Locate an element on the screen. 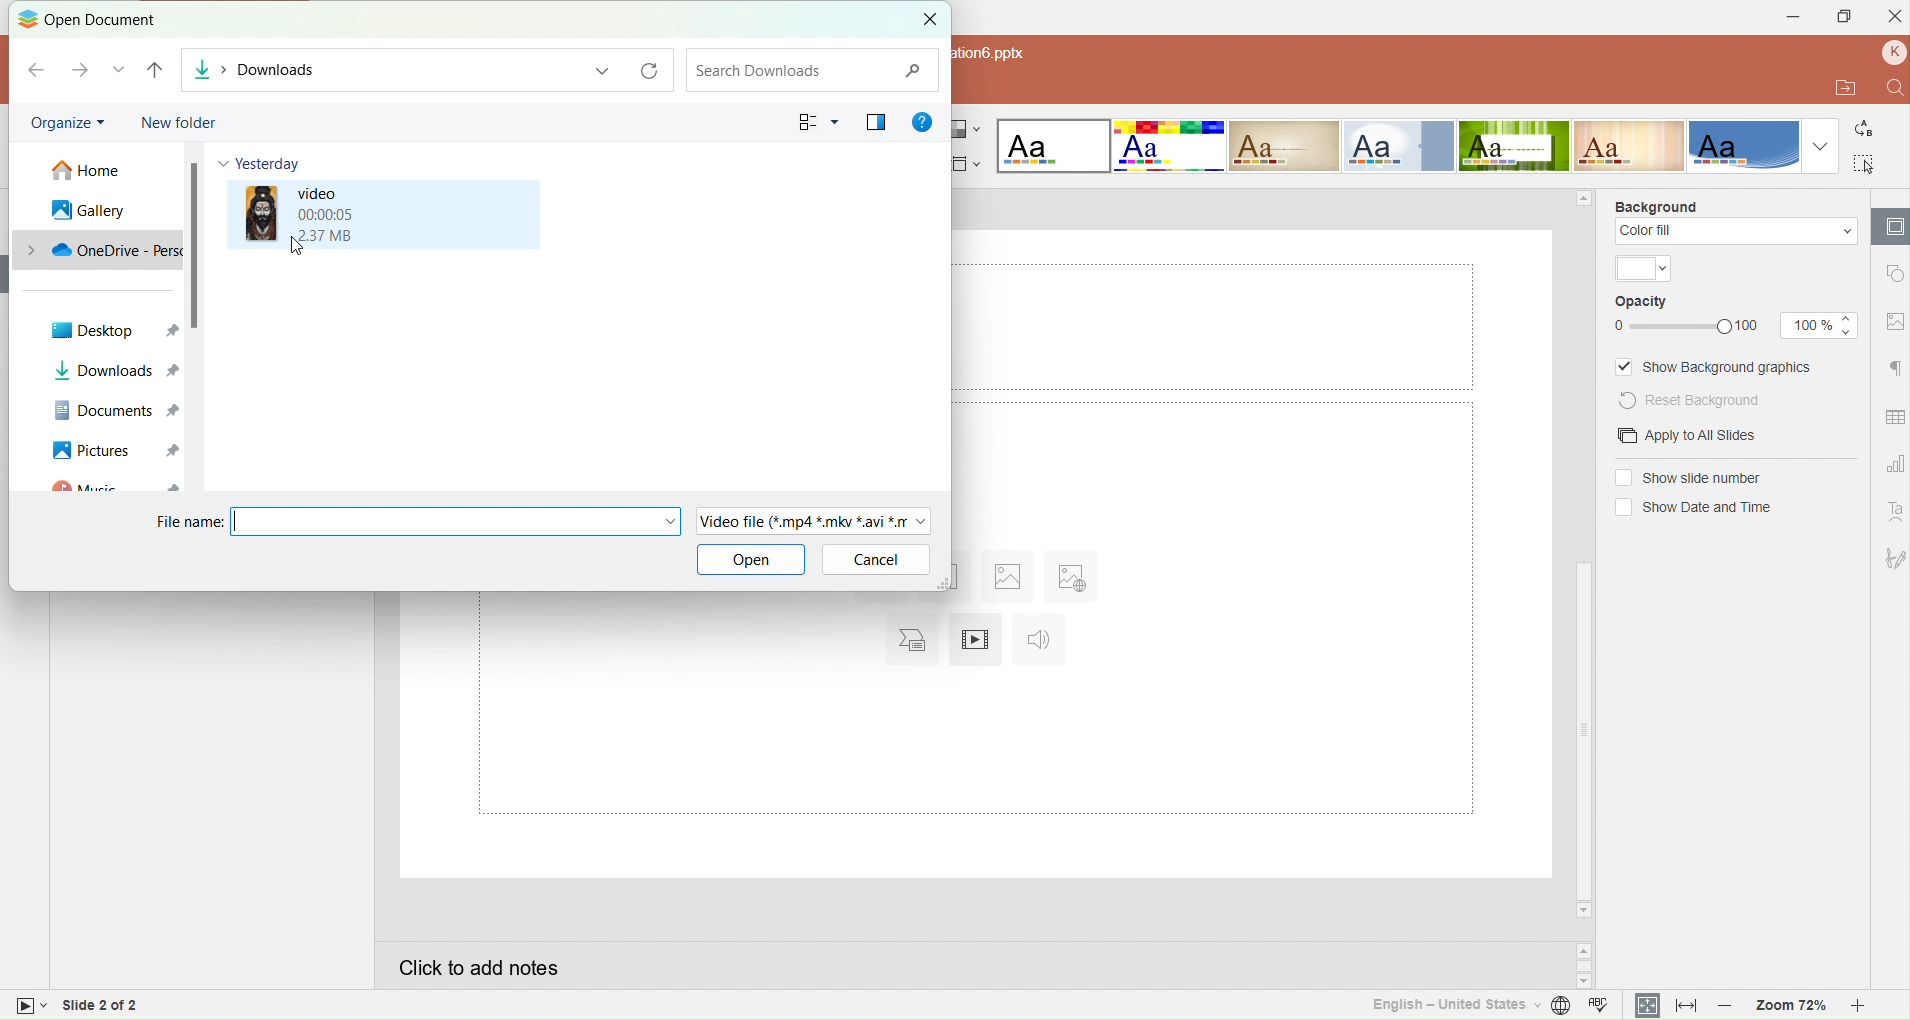 This screenshot has height=1020, width=1910. Downloads is located at coordinates (371, 69).